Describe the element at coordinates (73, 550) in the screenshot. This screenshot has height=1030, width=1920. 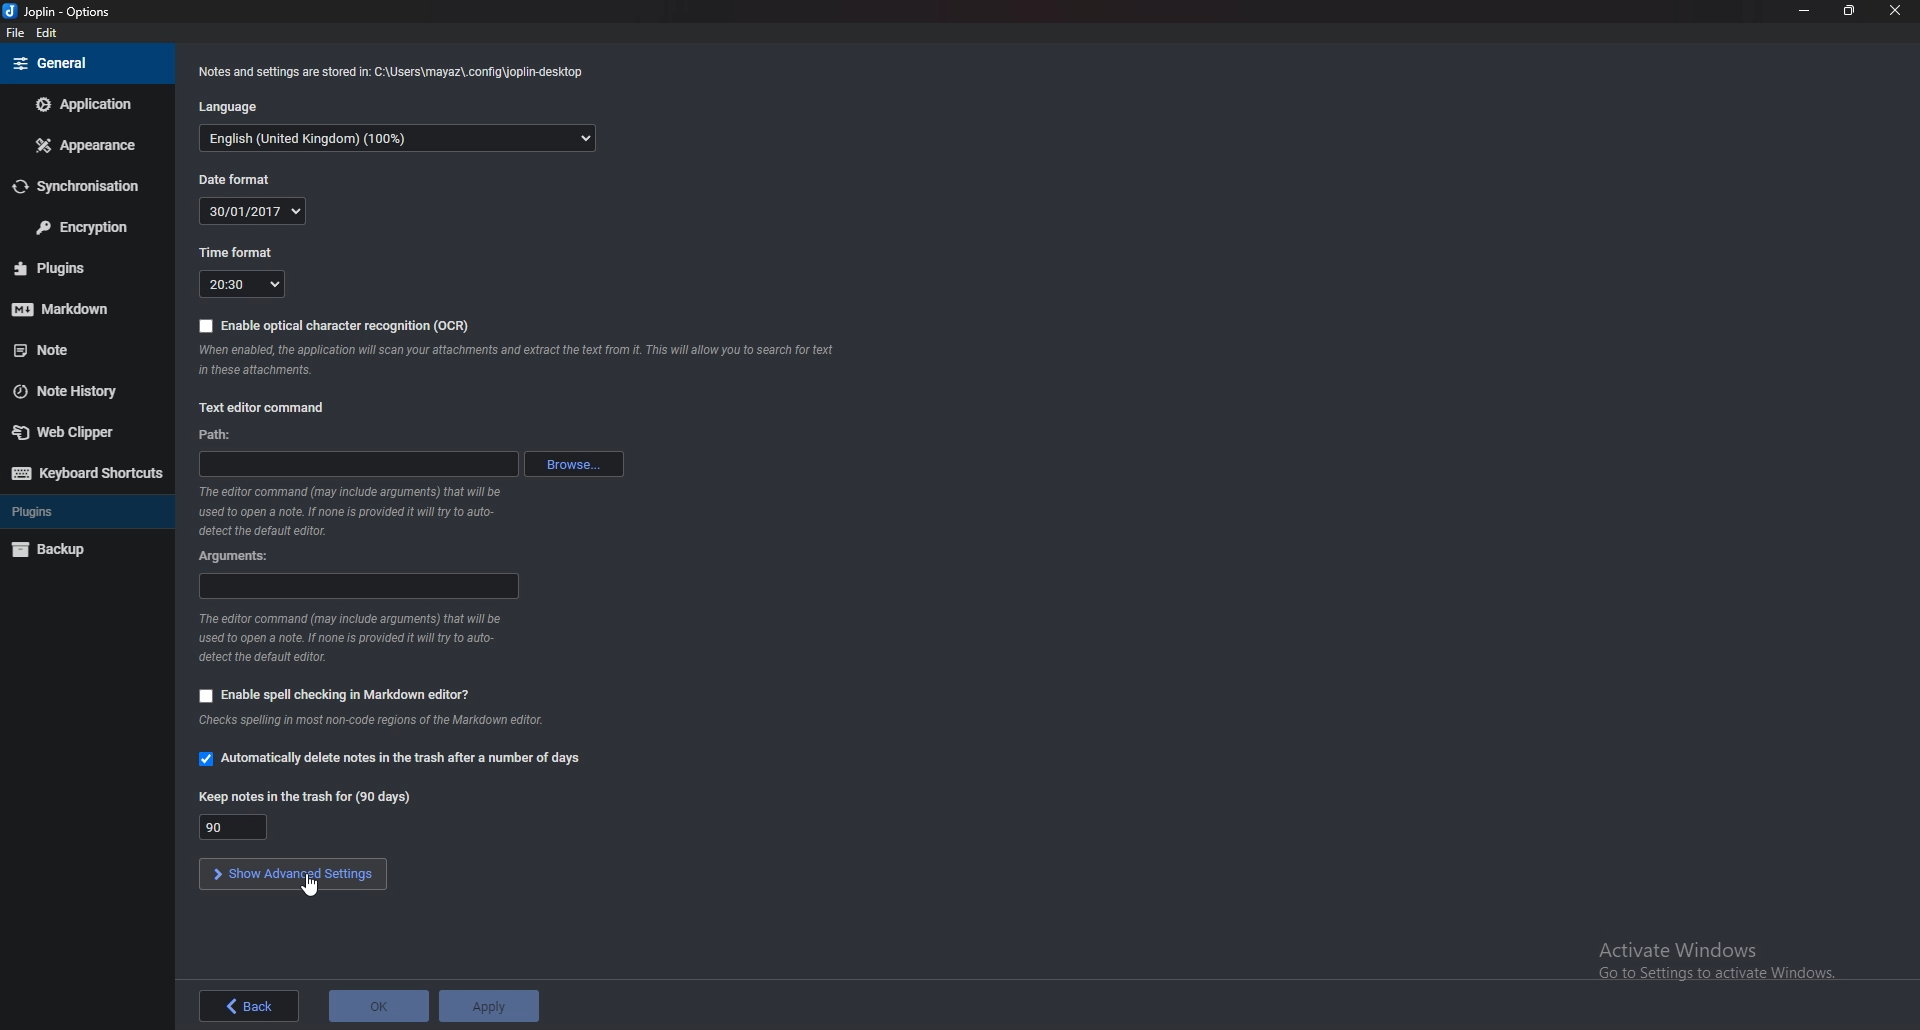
I see `Back up` at that location.